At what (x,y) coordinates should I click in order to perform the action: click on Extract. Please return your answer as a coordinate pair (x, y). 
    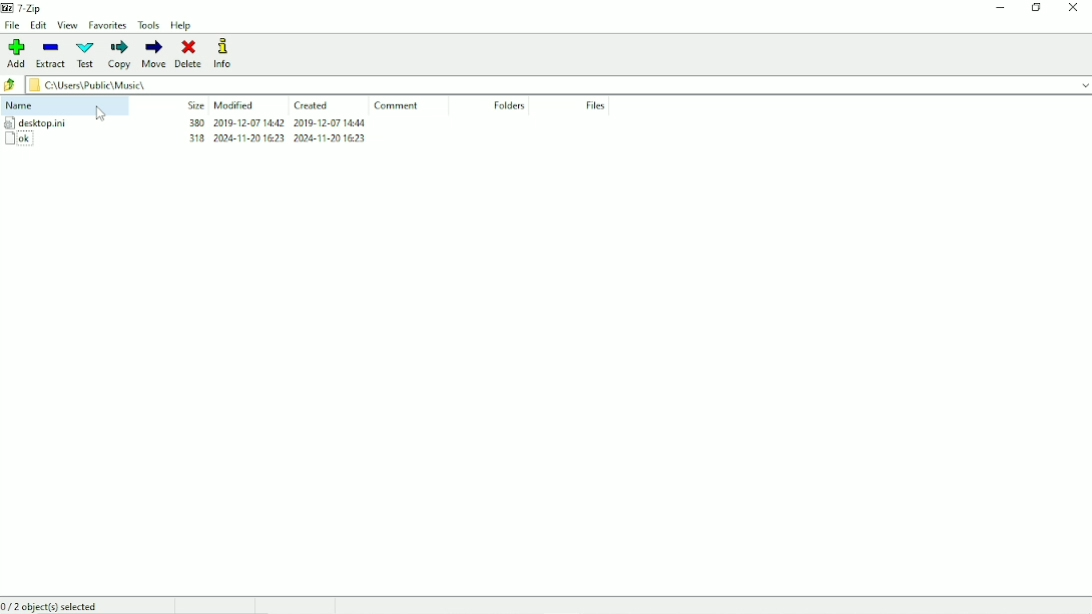
    Looking at the image, I should click on (49, 53).